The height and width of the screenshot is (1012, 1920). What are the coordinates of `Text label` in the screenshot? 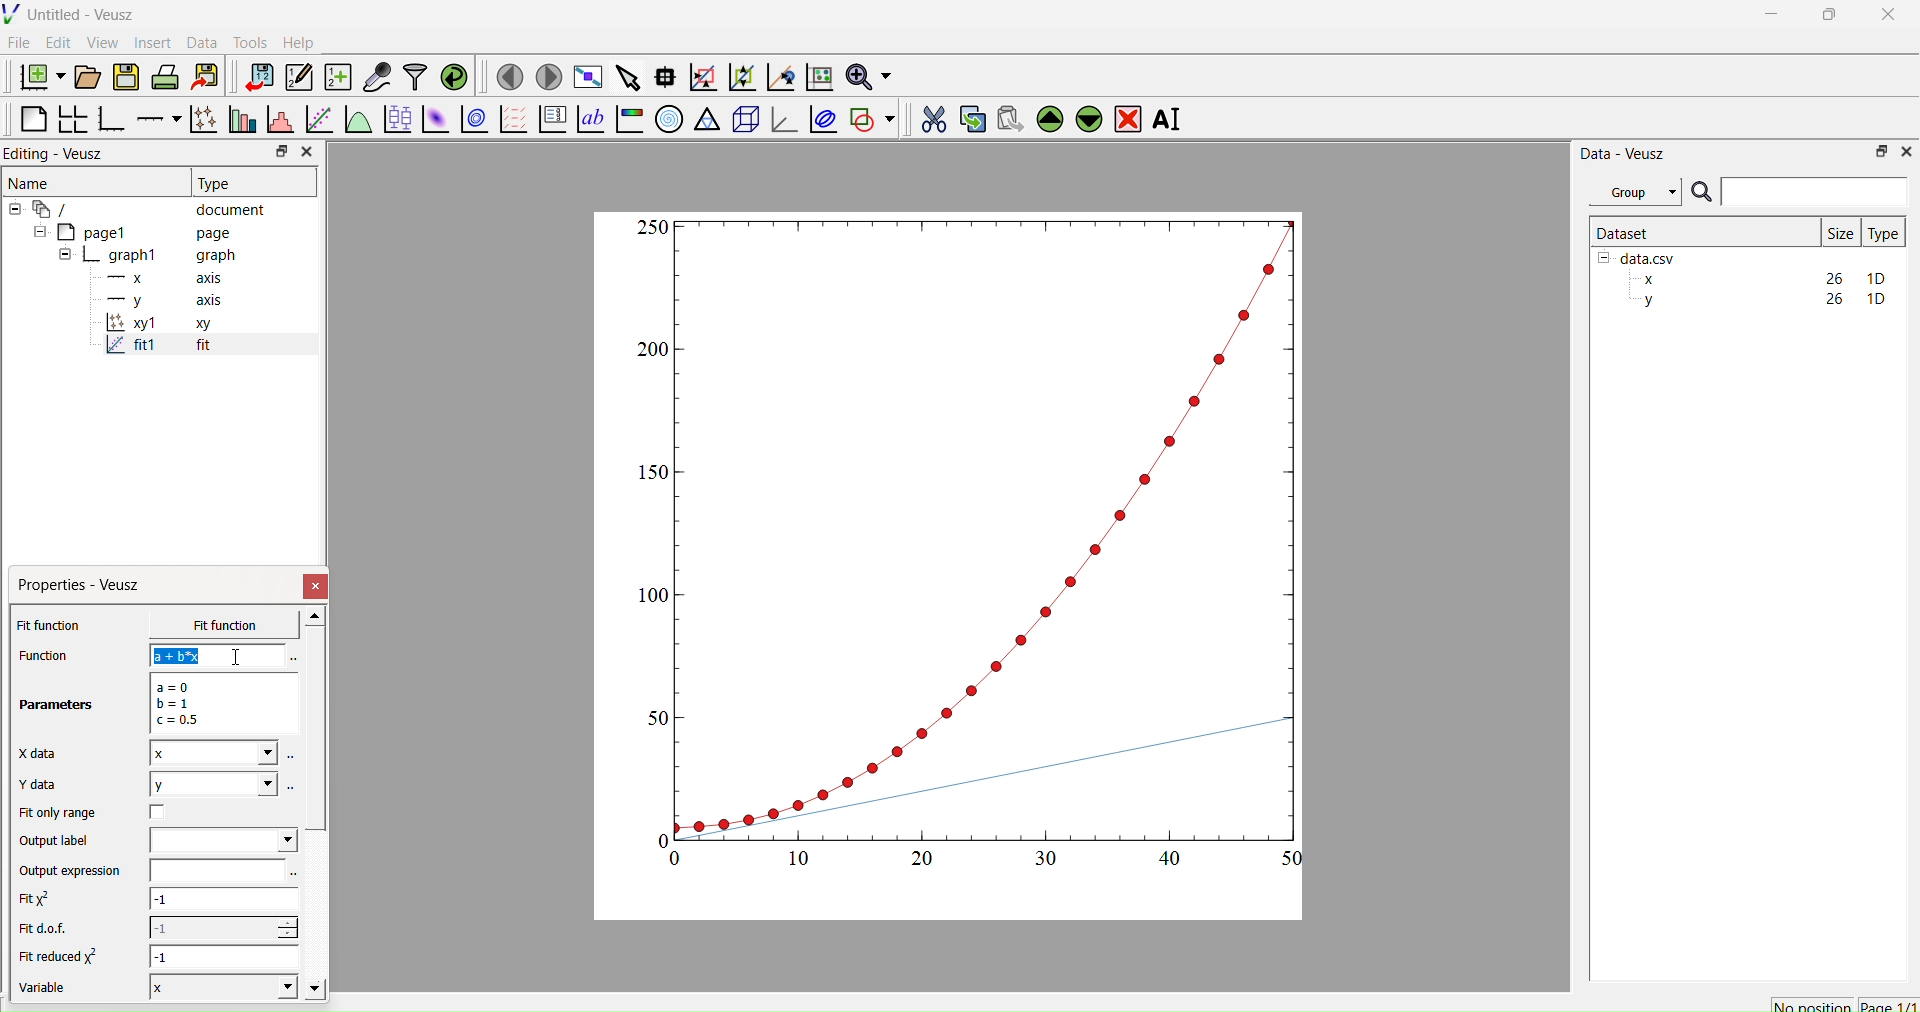 It's located at (589, 119).